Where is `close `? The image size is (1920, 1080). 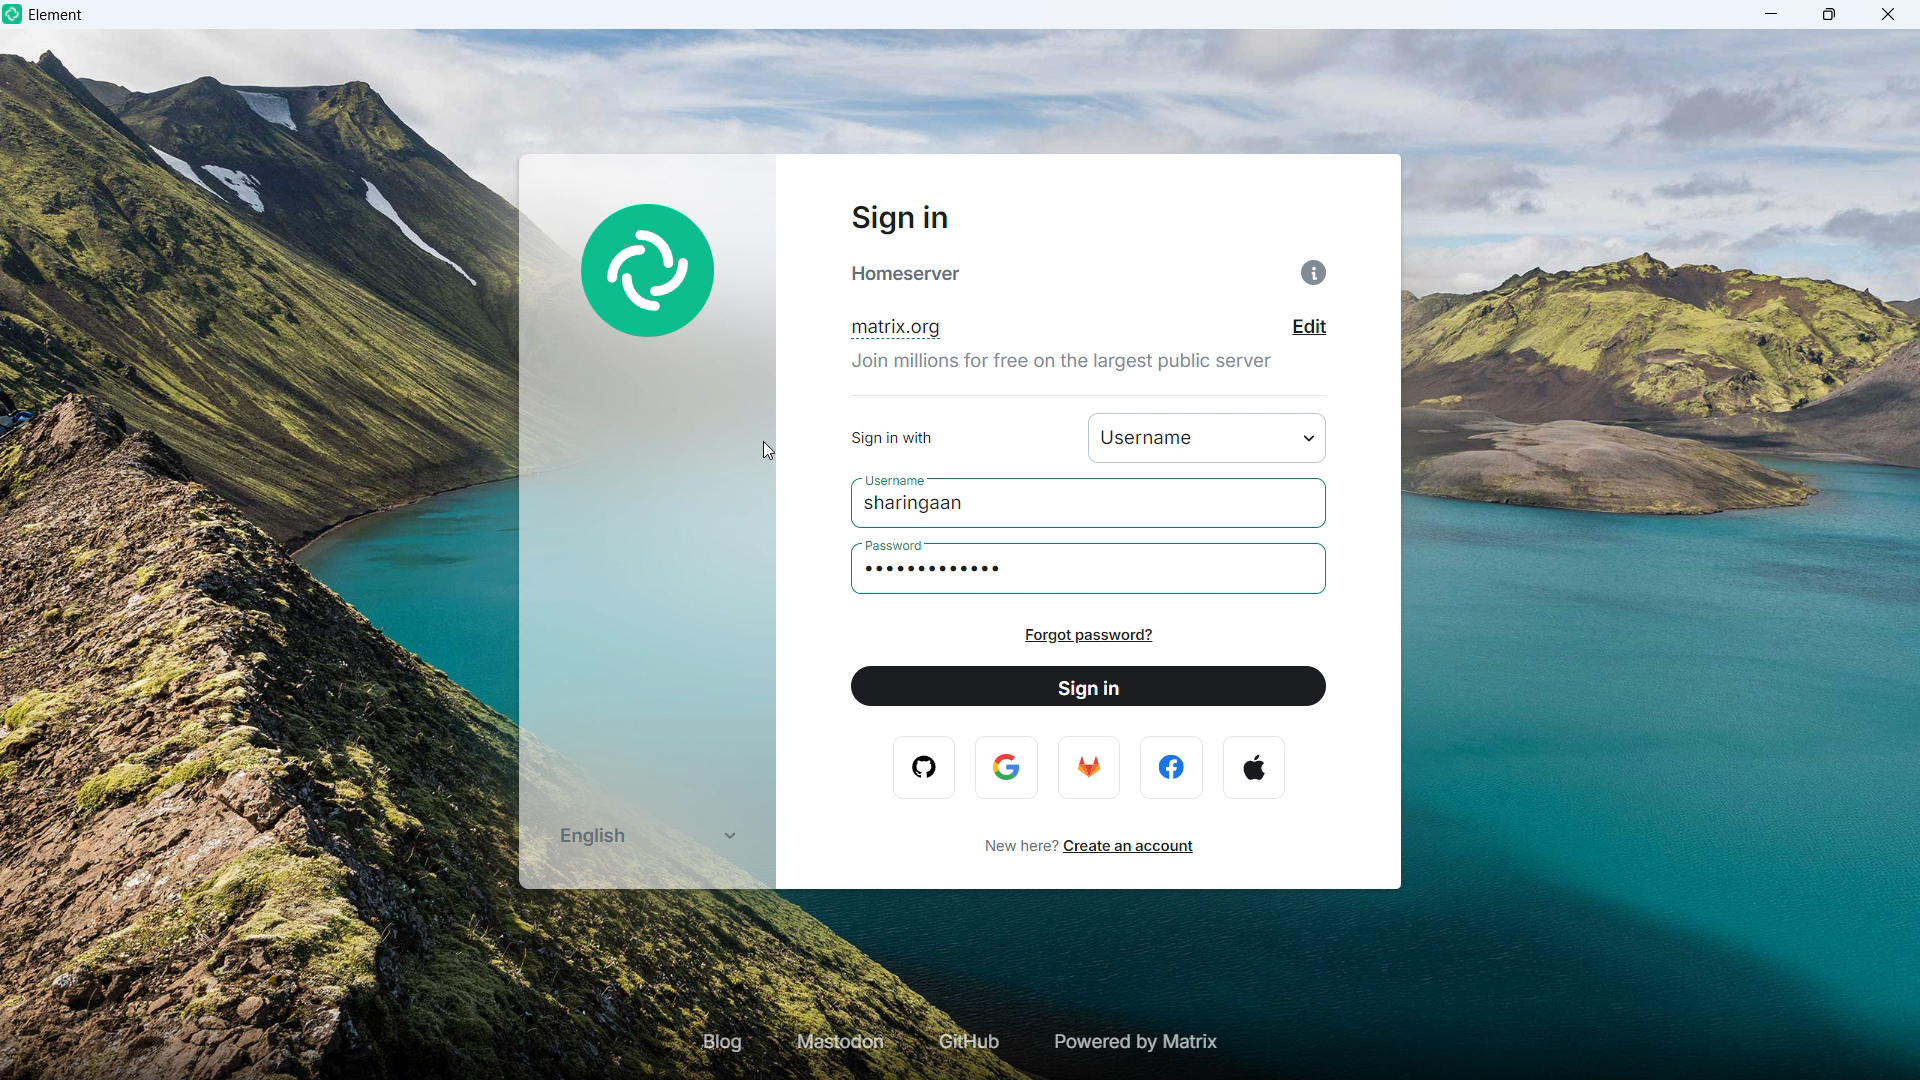
close  is located at coordinates (1887, 14).